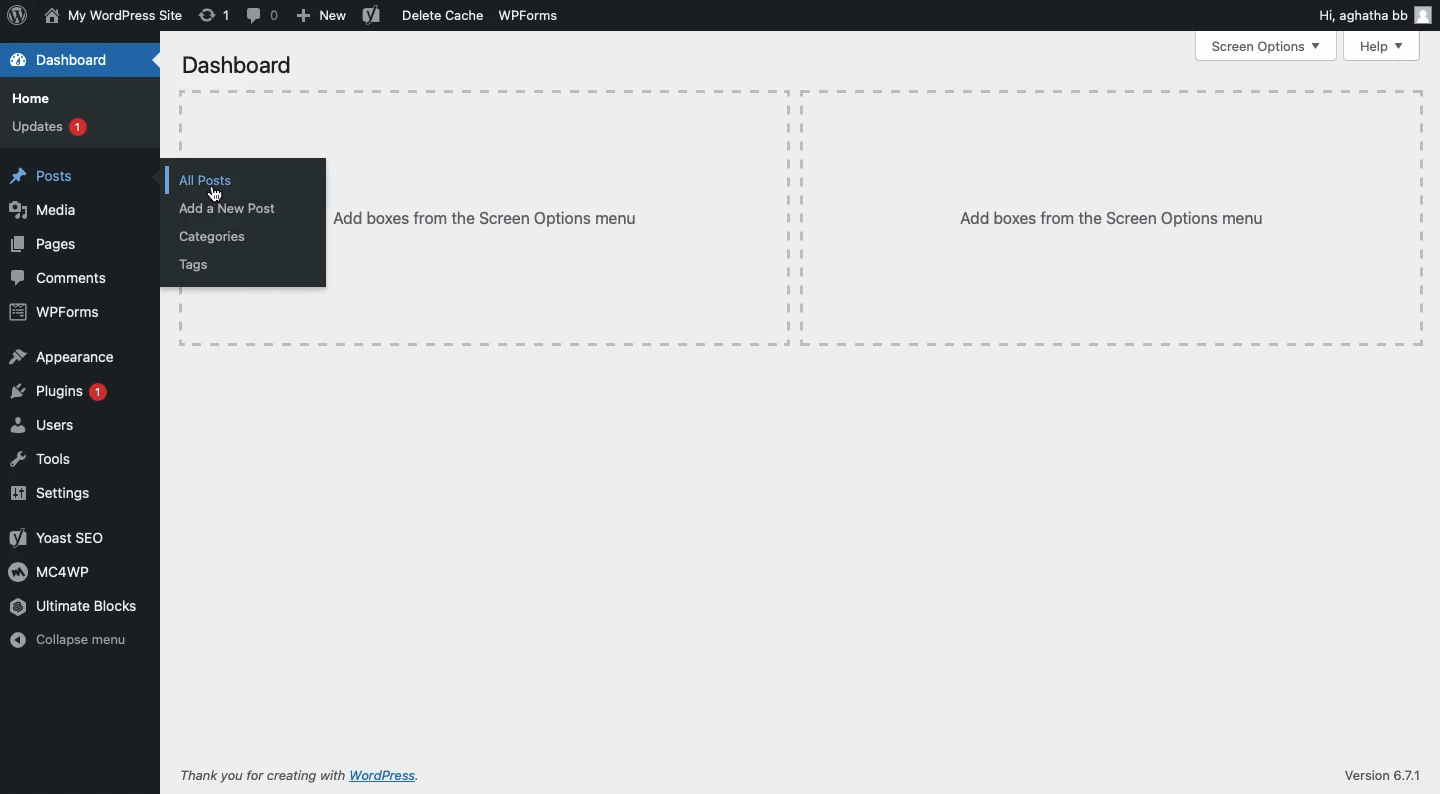 This screenshot has height=794, width=1440. Describe the element at coordinates (444, 18) in the screenshot. I see `Delete cache` at that location.